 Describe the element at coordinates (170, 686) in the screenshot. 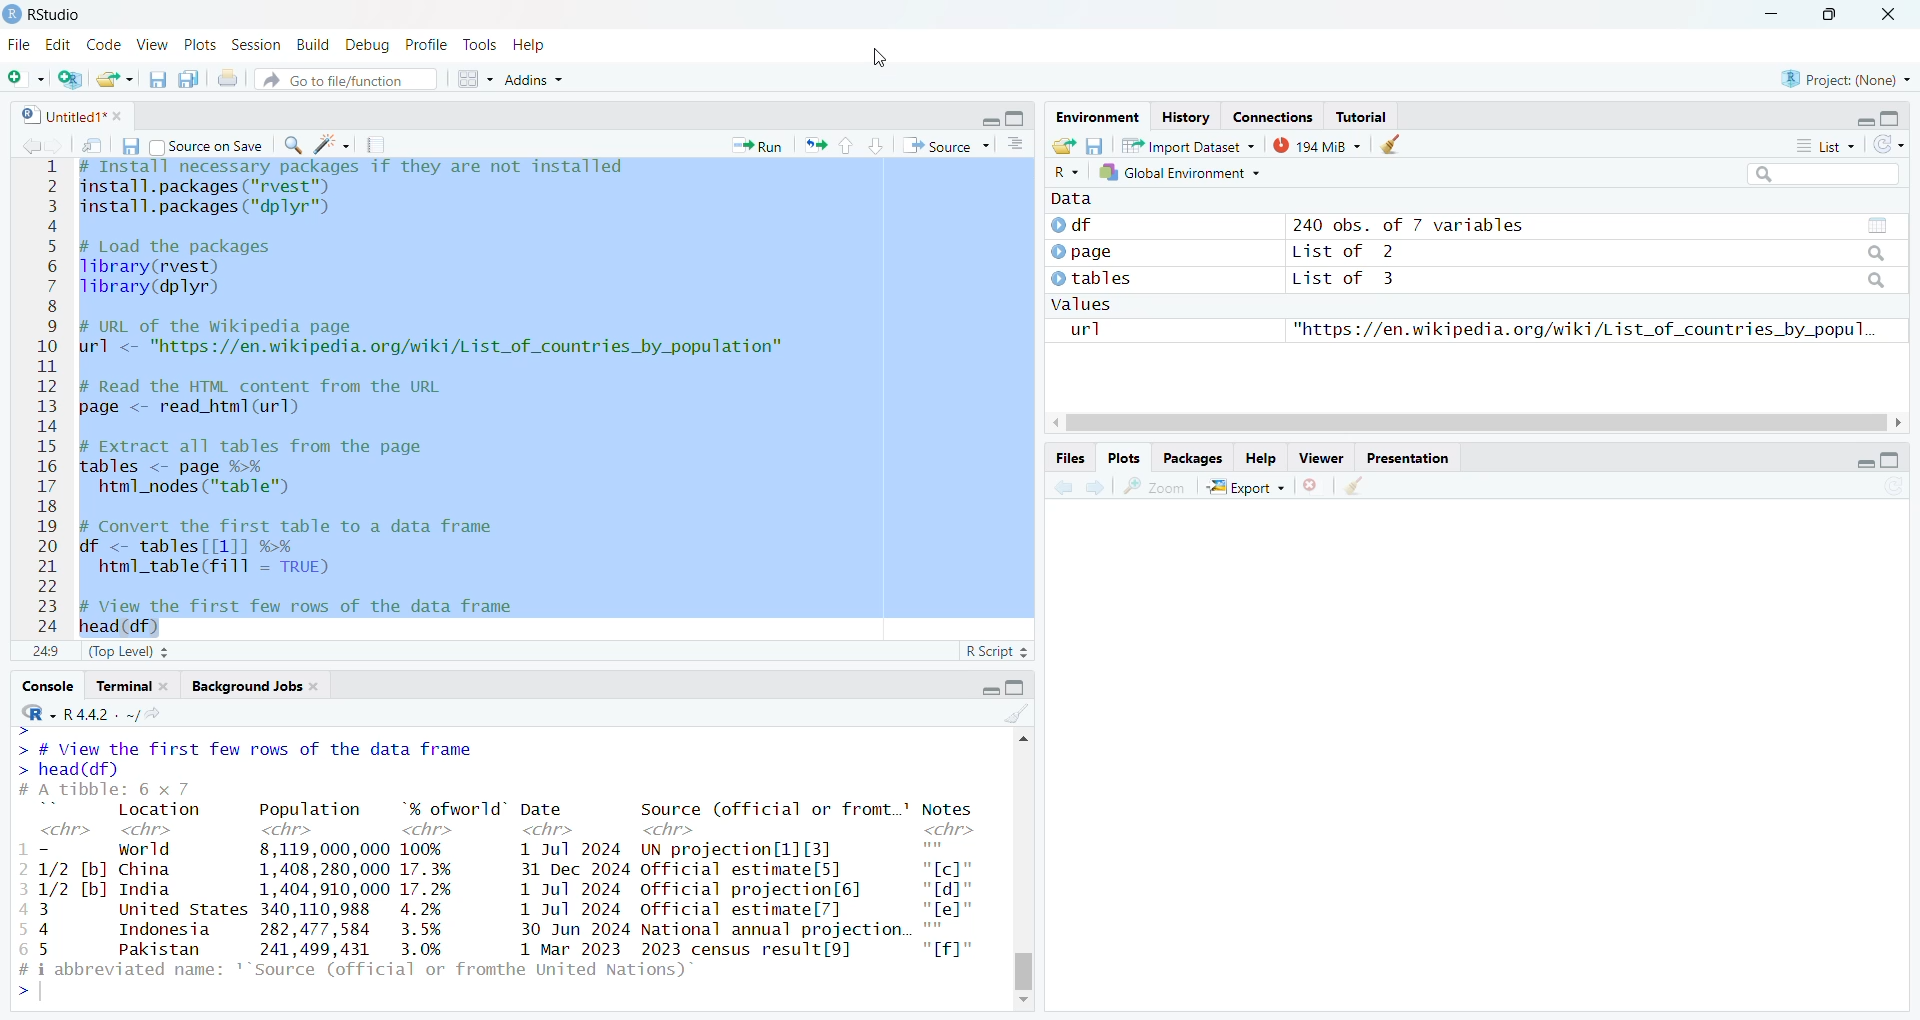

I see `close` at that location.